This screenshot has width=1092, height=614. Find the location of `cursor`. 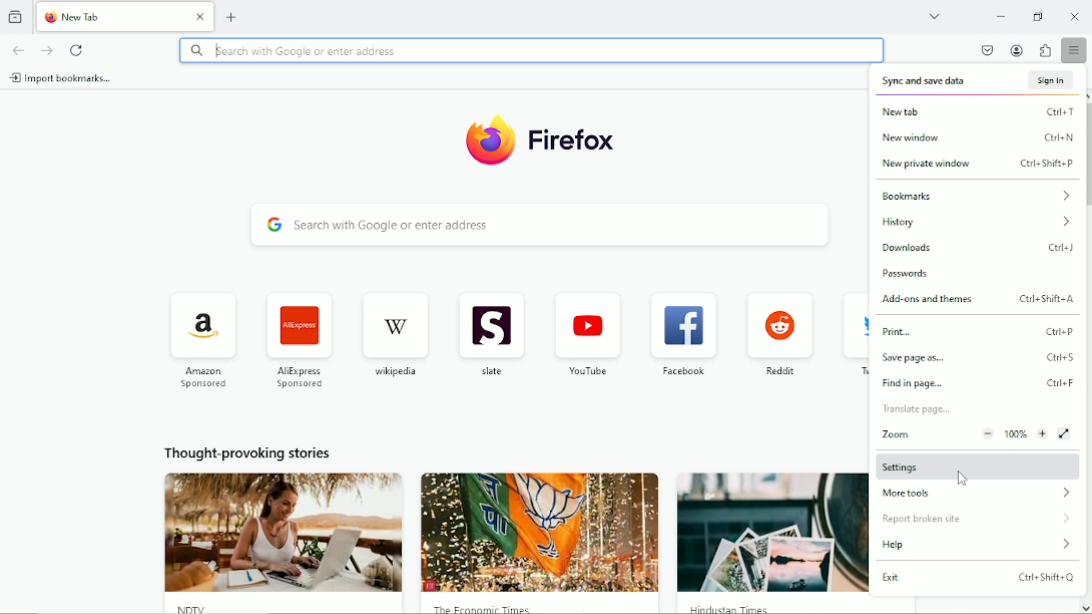

cursor is located at coordinates (962, 479).